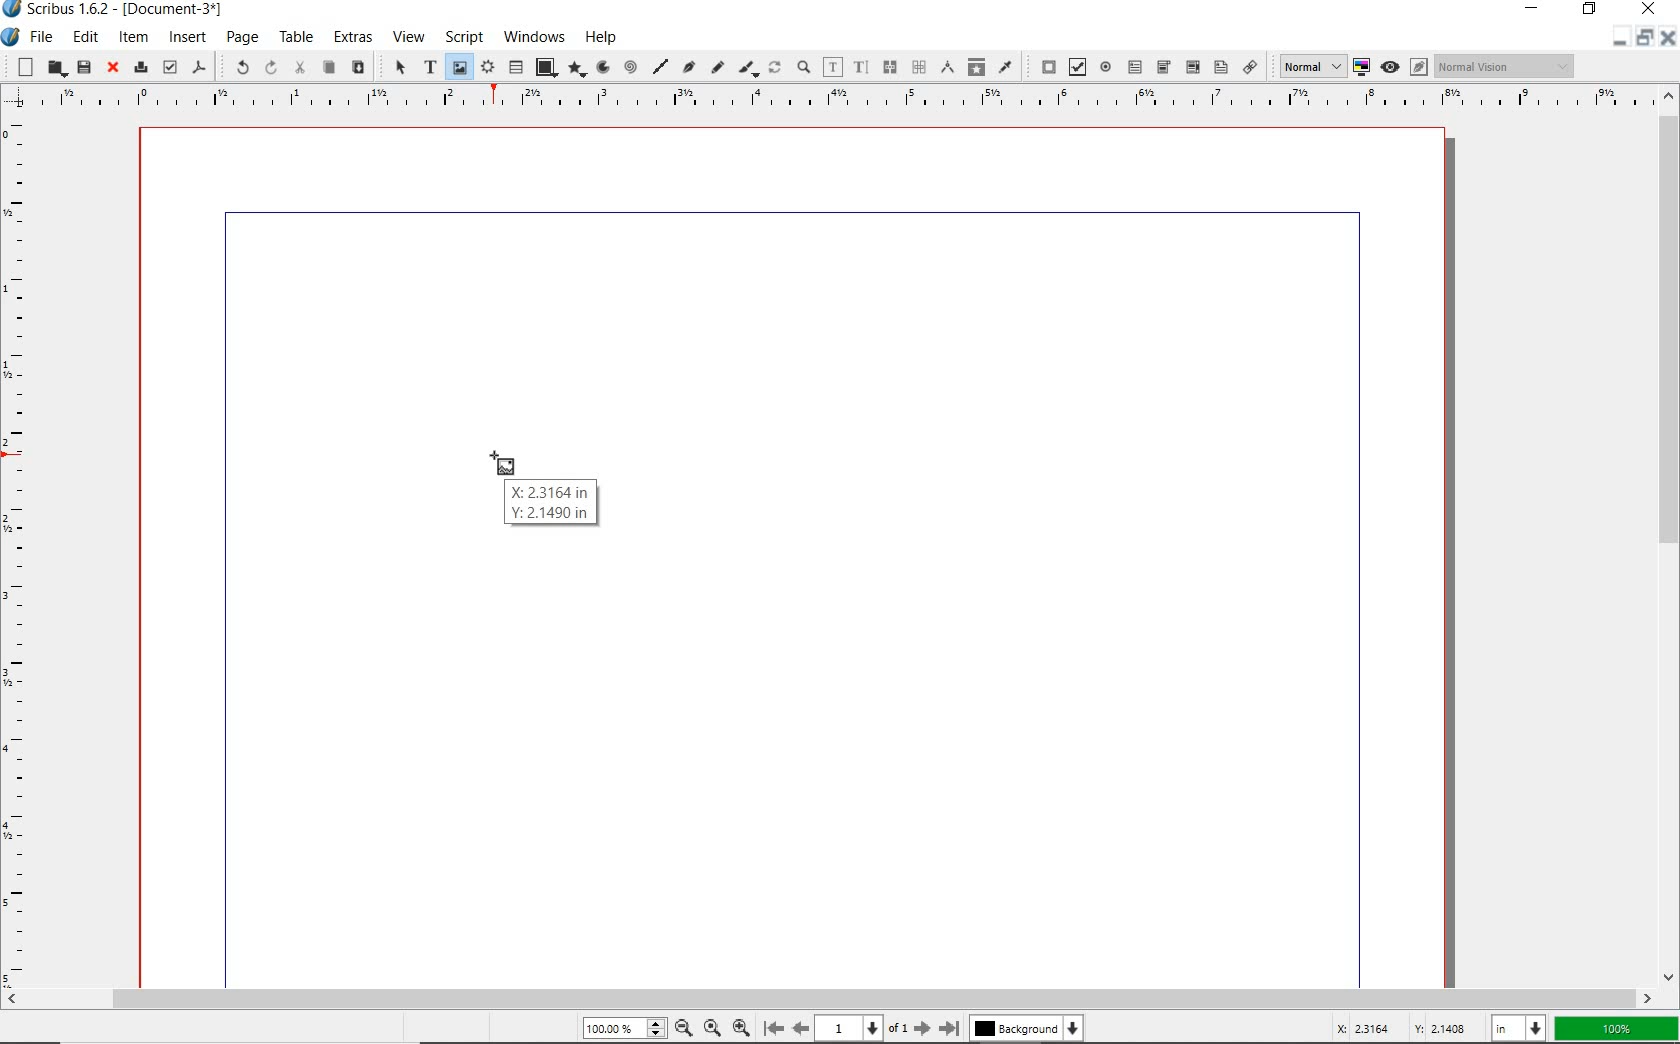  Describe the element at coordinates (299, 69) in the screenshot. I see `cut` at that location.